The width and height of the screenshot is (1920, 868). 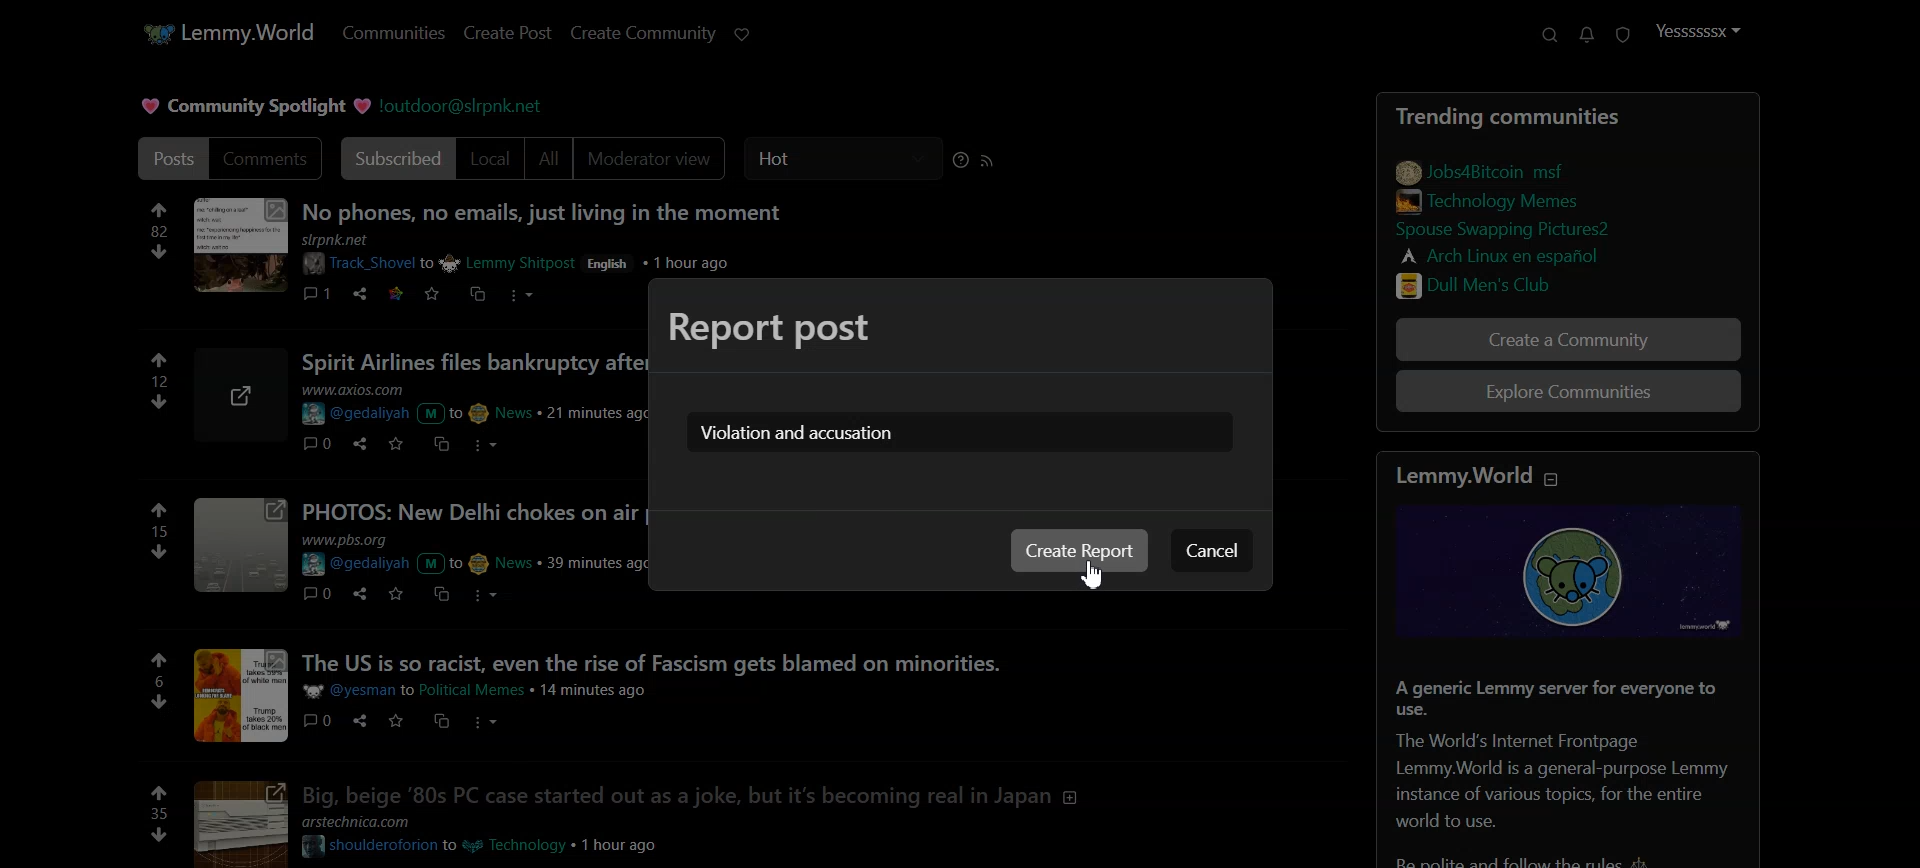 What do you see at coordinates (156, 701) in the screenshot?
I see `downvote` at bounding box center [156, 701].